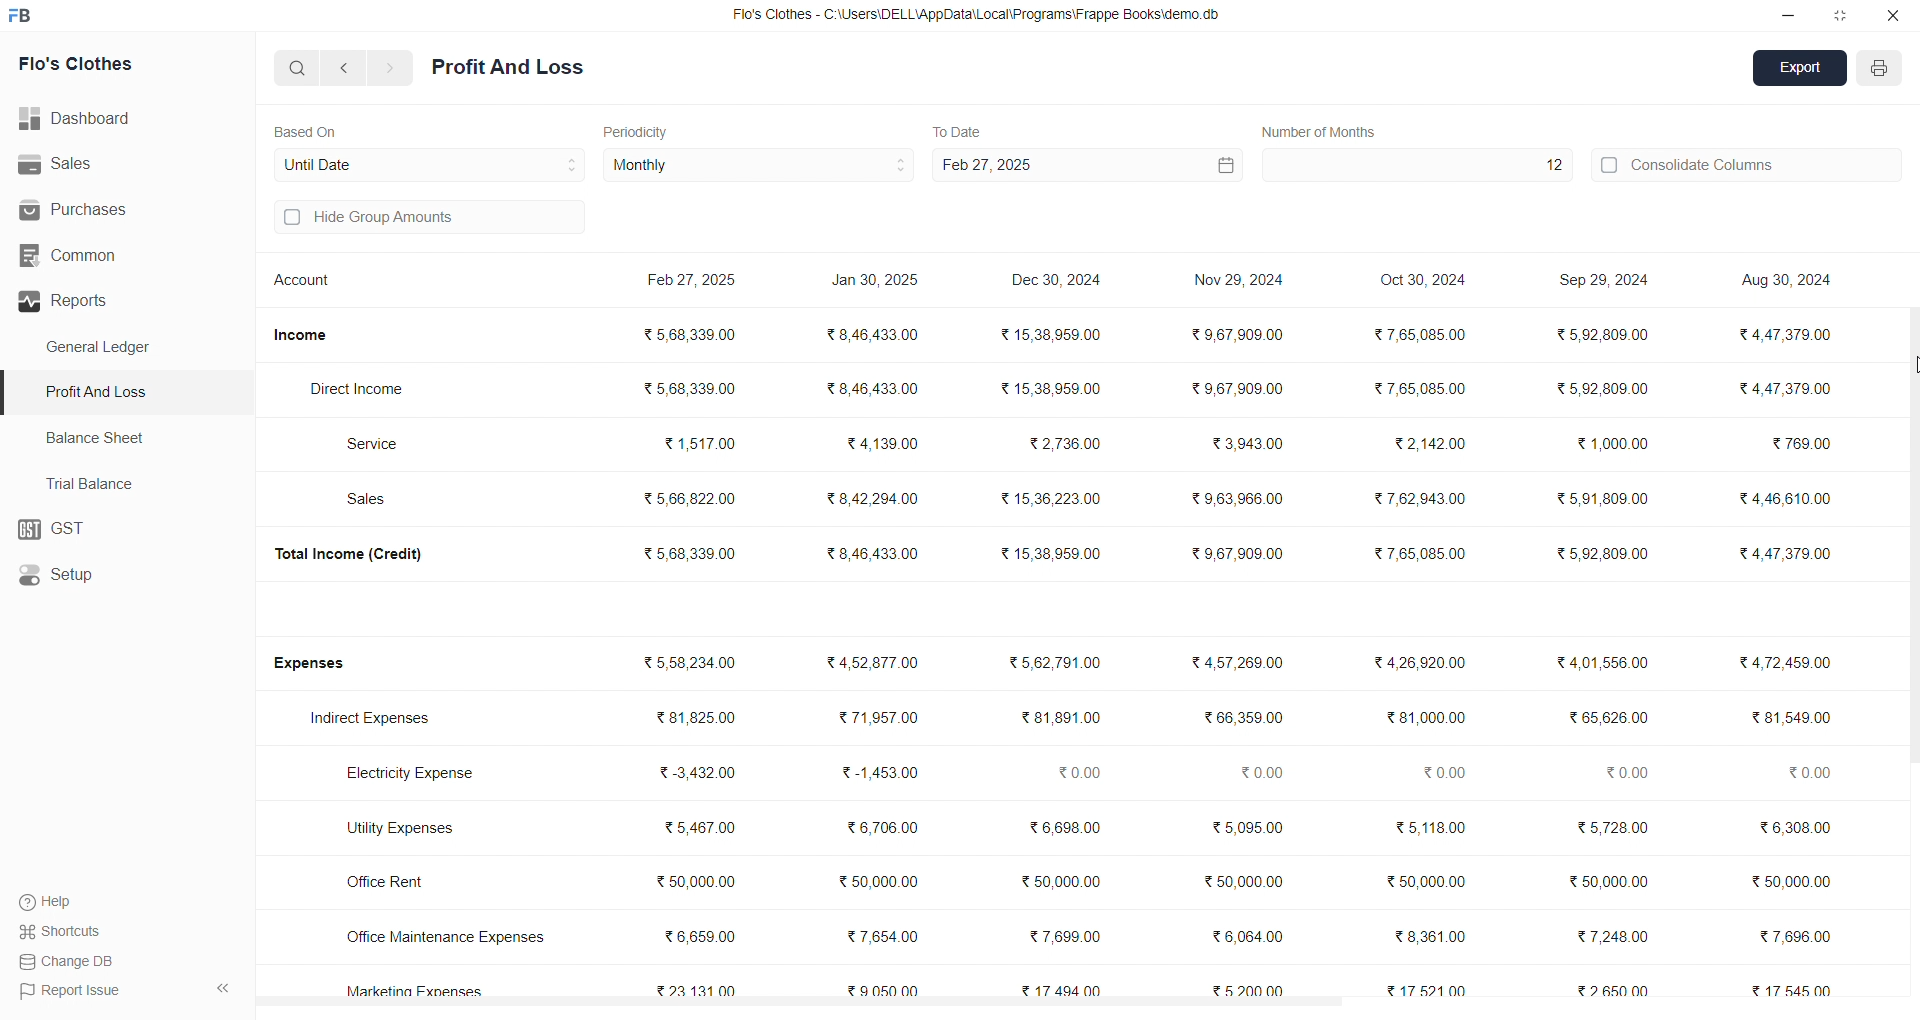  Describe the element at coordinates (109, 348) in the screenshot. I see `General Ledger` at that location.